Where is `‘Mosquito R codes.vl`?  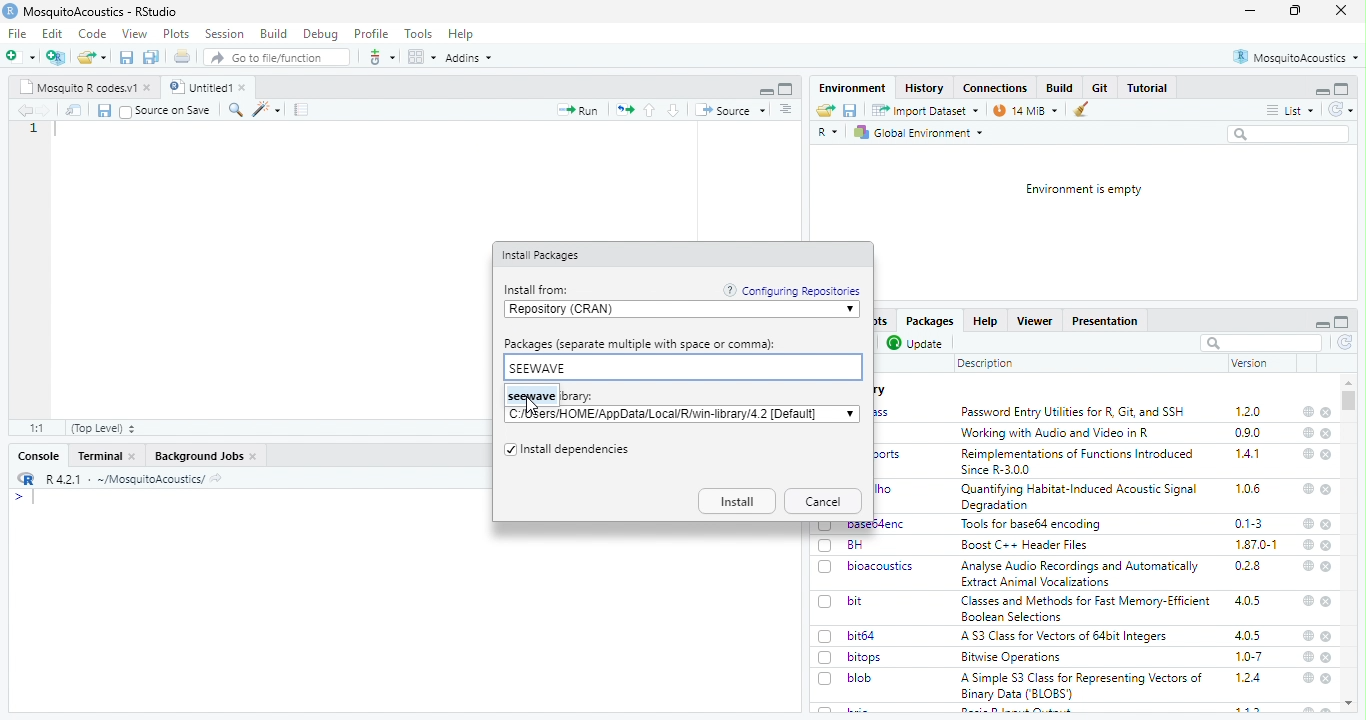 ‘Mosquito R codes.vl is located at coordinates (77, 87).